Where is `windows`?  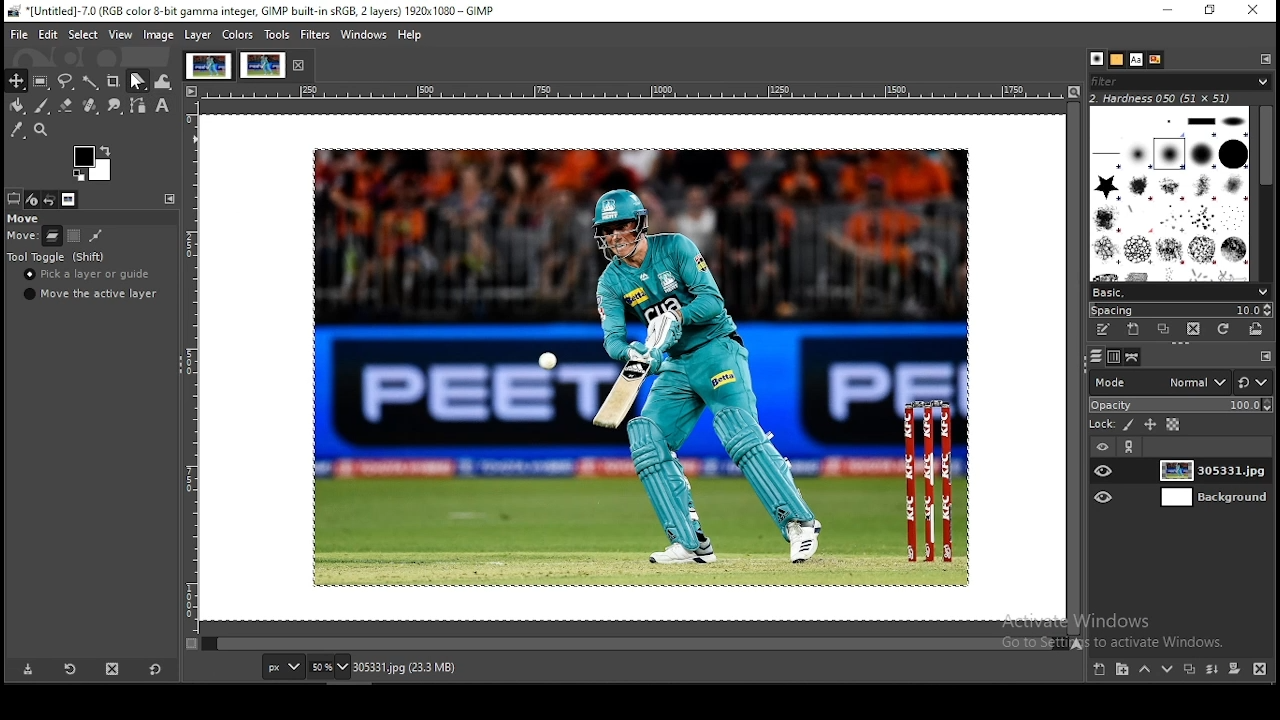 windows is located at coordinates (365, 35).